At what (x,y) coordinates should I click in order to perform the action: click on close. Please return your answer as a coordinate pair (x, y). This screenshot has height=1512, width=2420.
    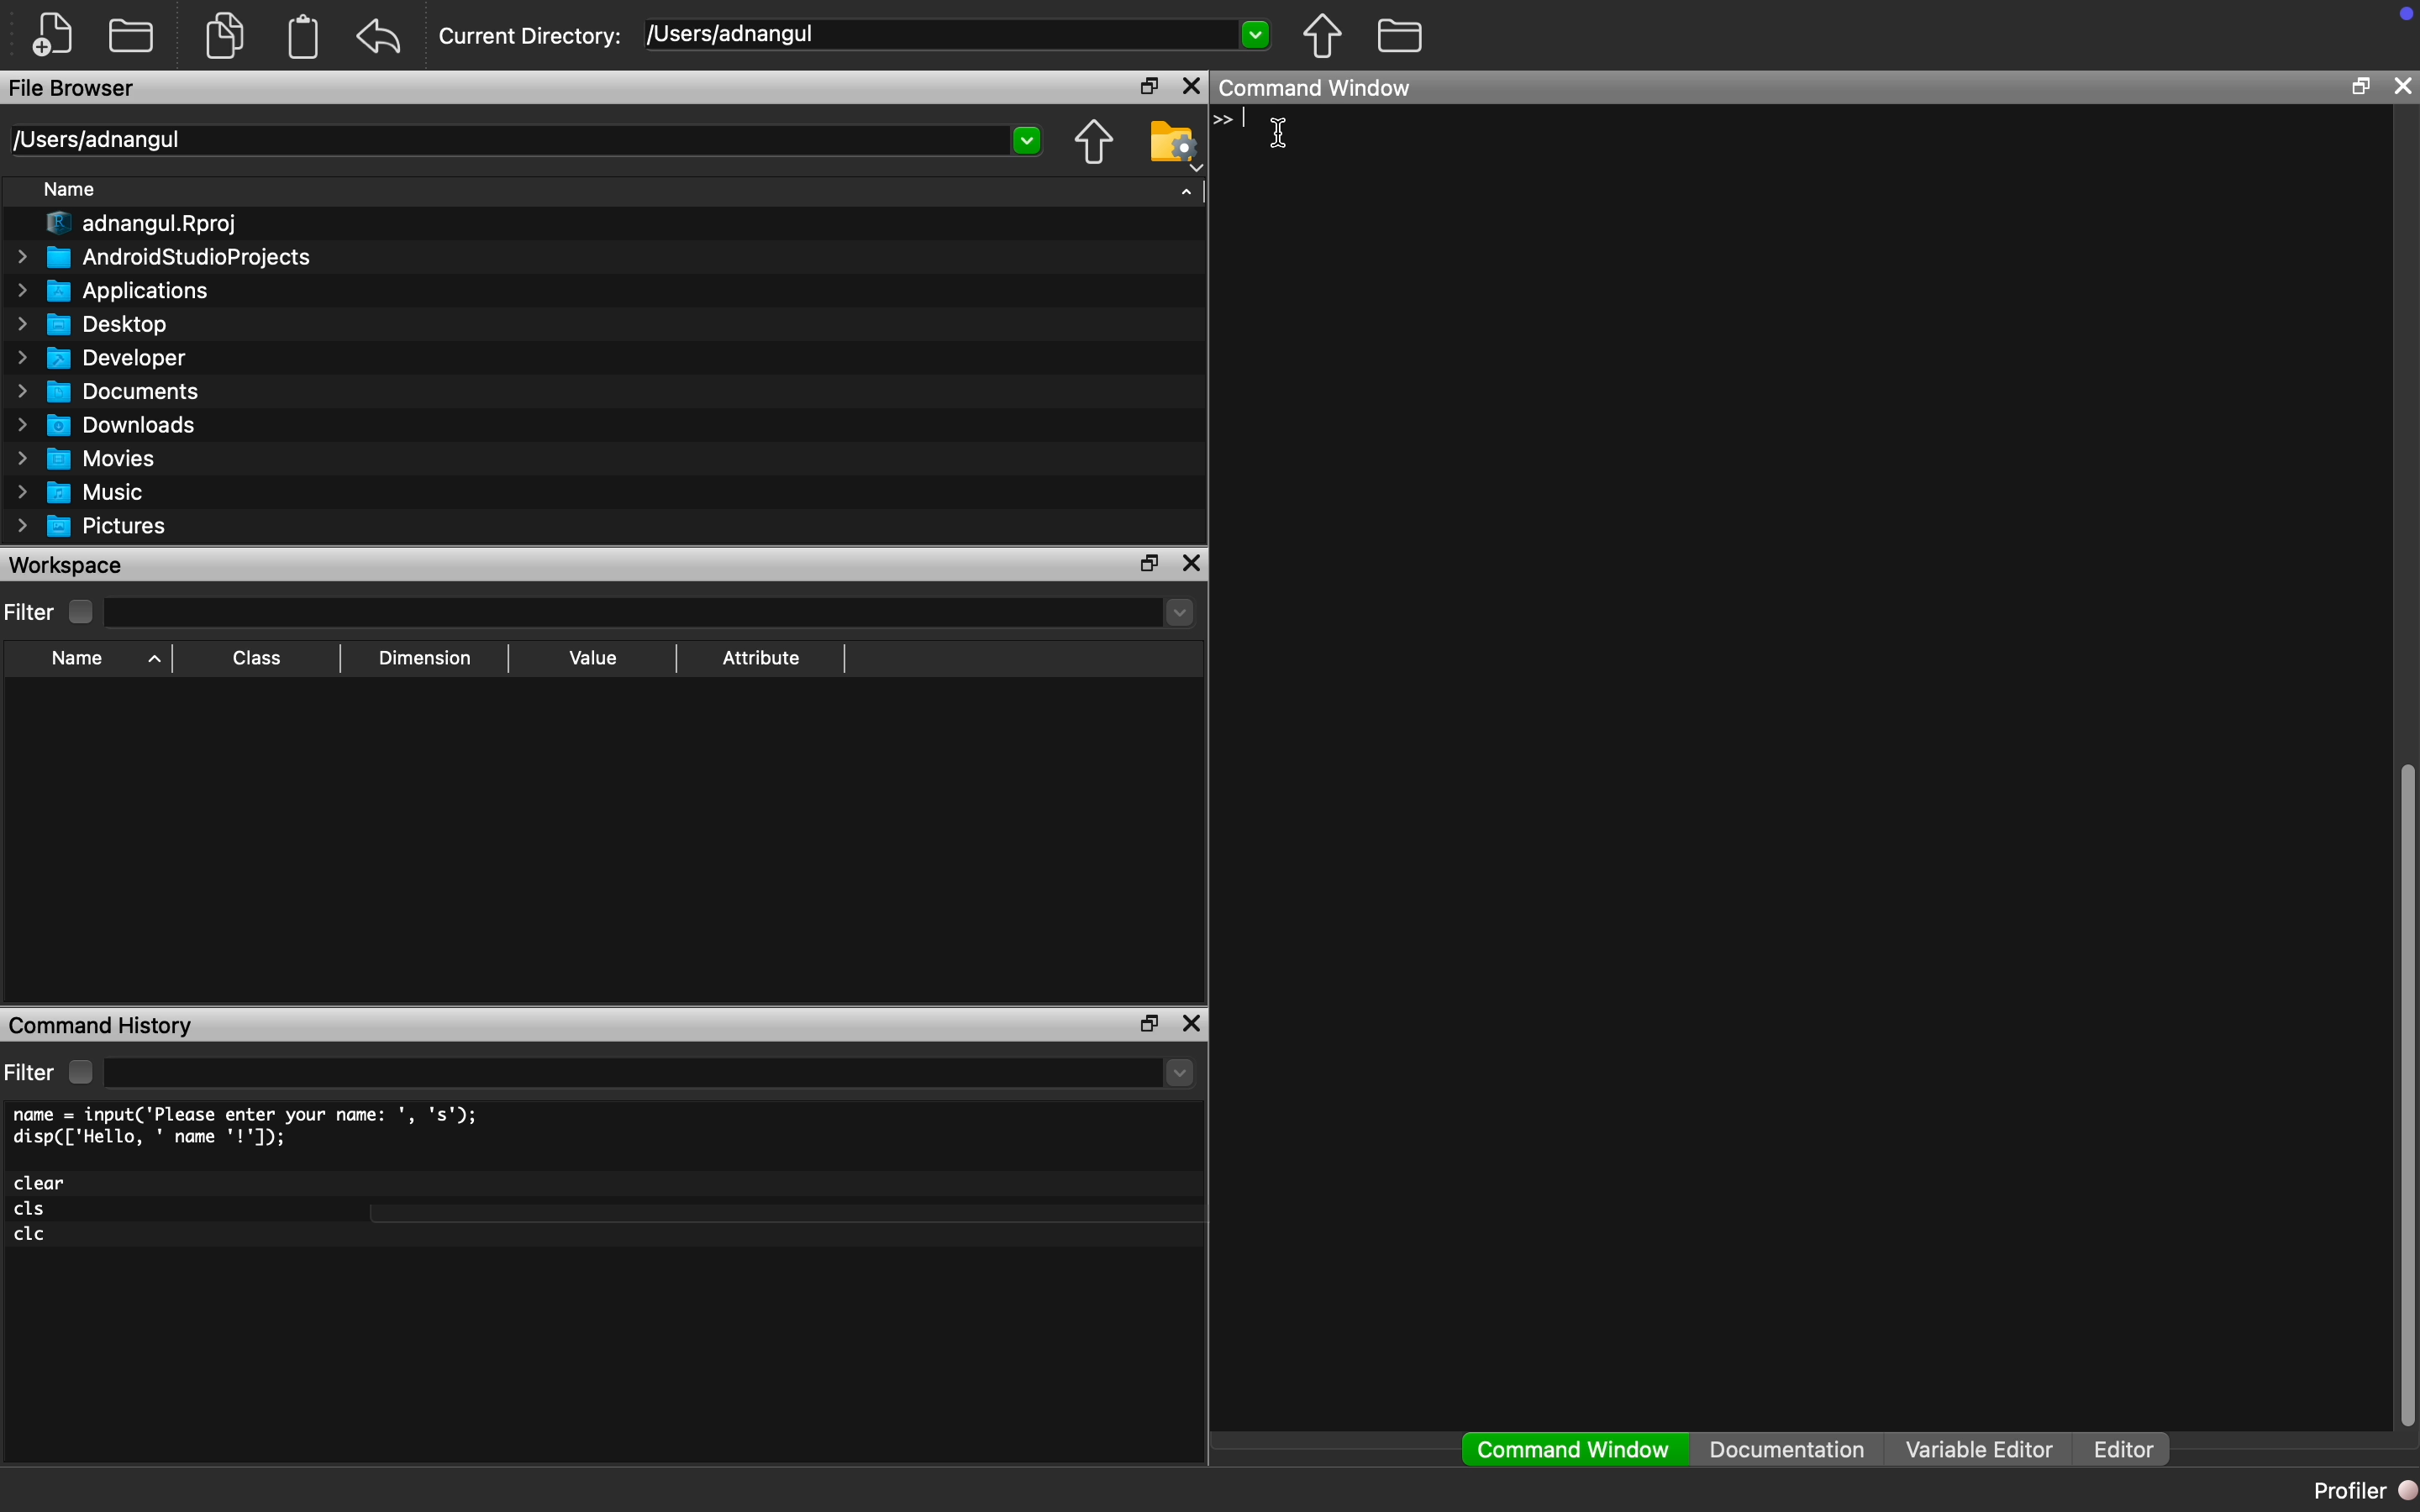
    Looking at the image, I should click on (1192, 1023).